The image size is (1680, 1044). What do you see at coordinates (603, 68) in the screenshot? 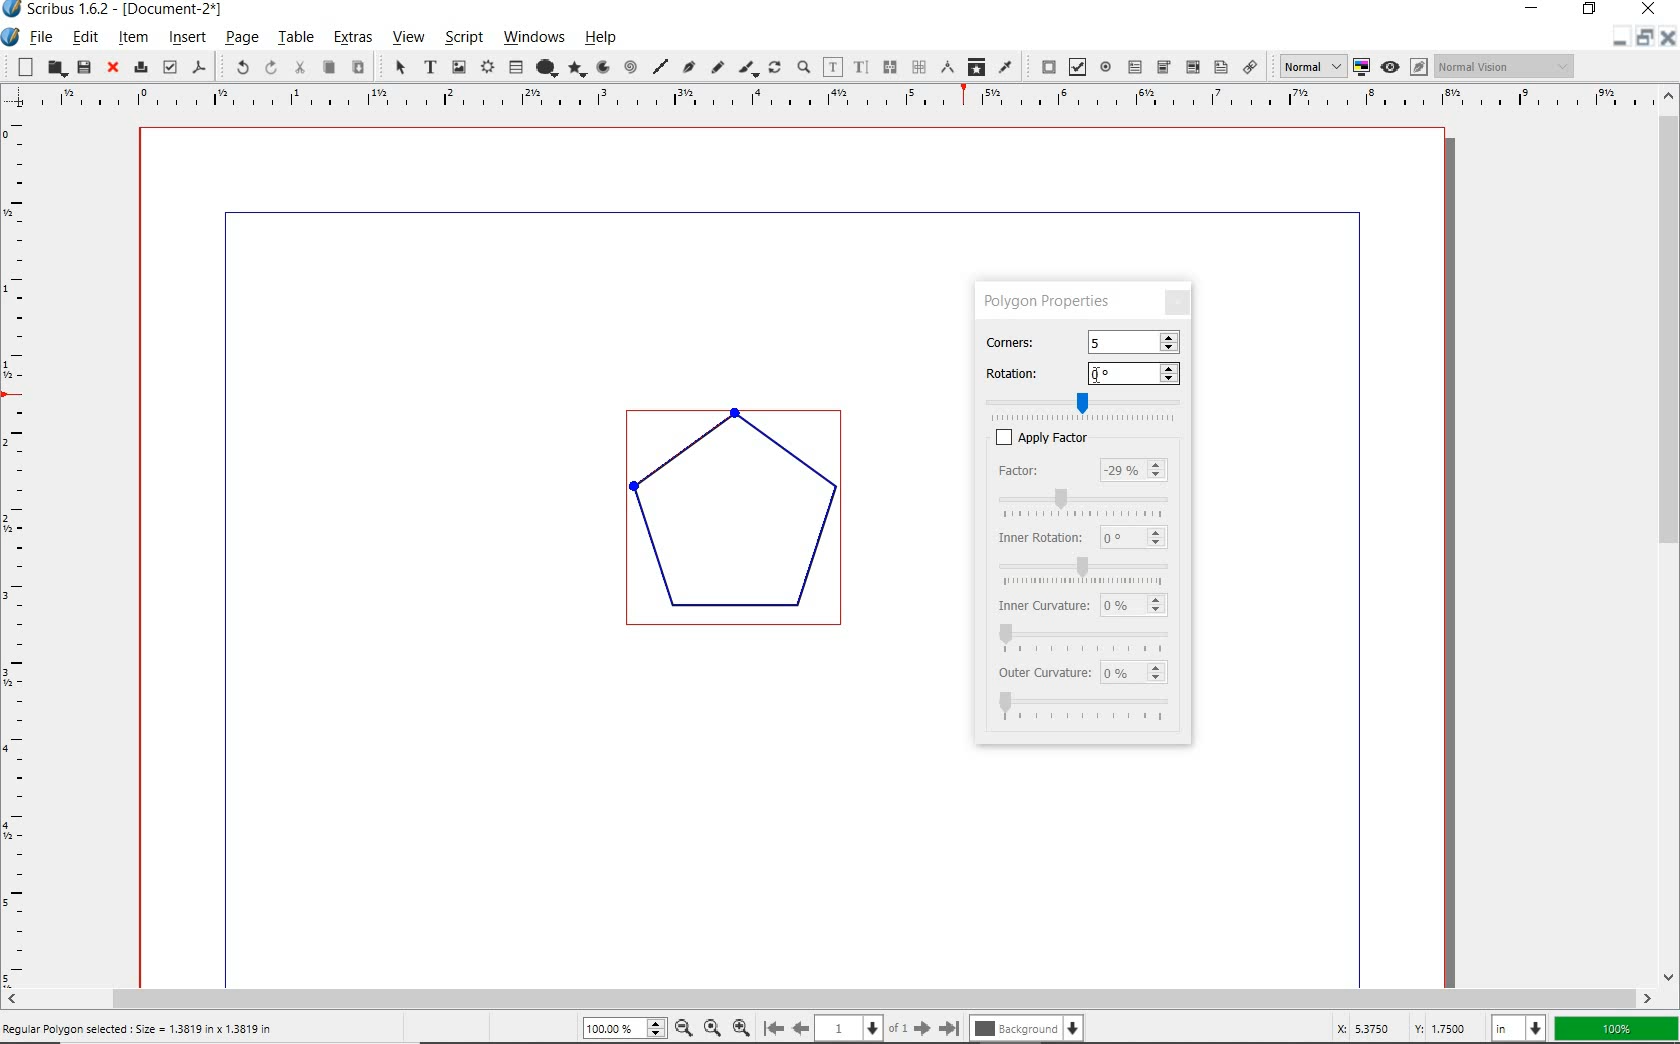
I see `arc` at bounding box center [603, 68].